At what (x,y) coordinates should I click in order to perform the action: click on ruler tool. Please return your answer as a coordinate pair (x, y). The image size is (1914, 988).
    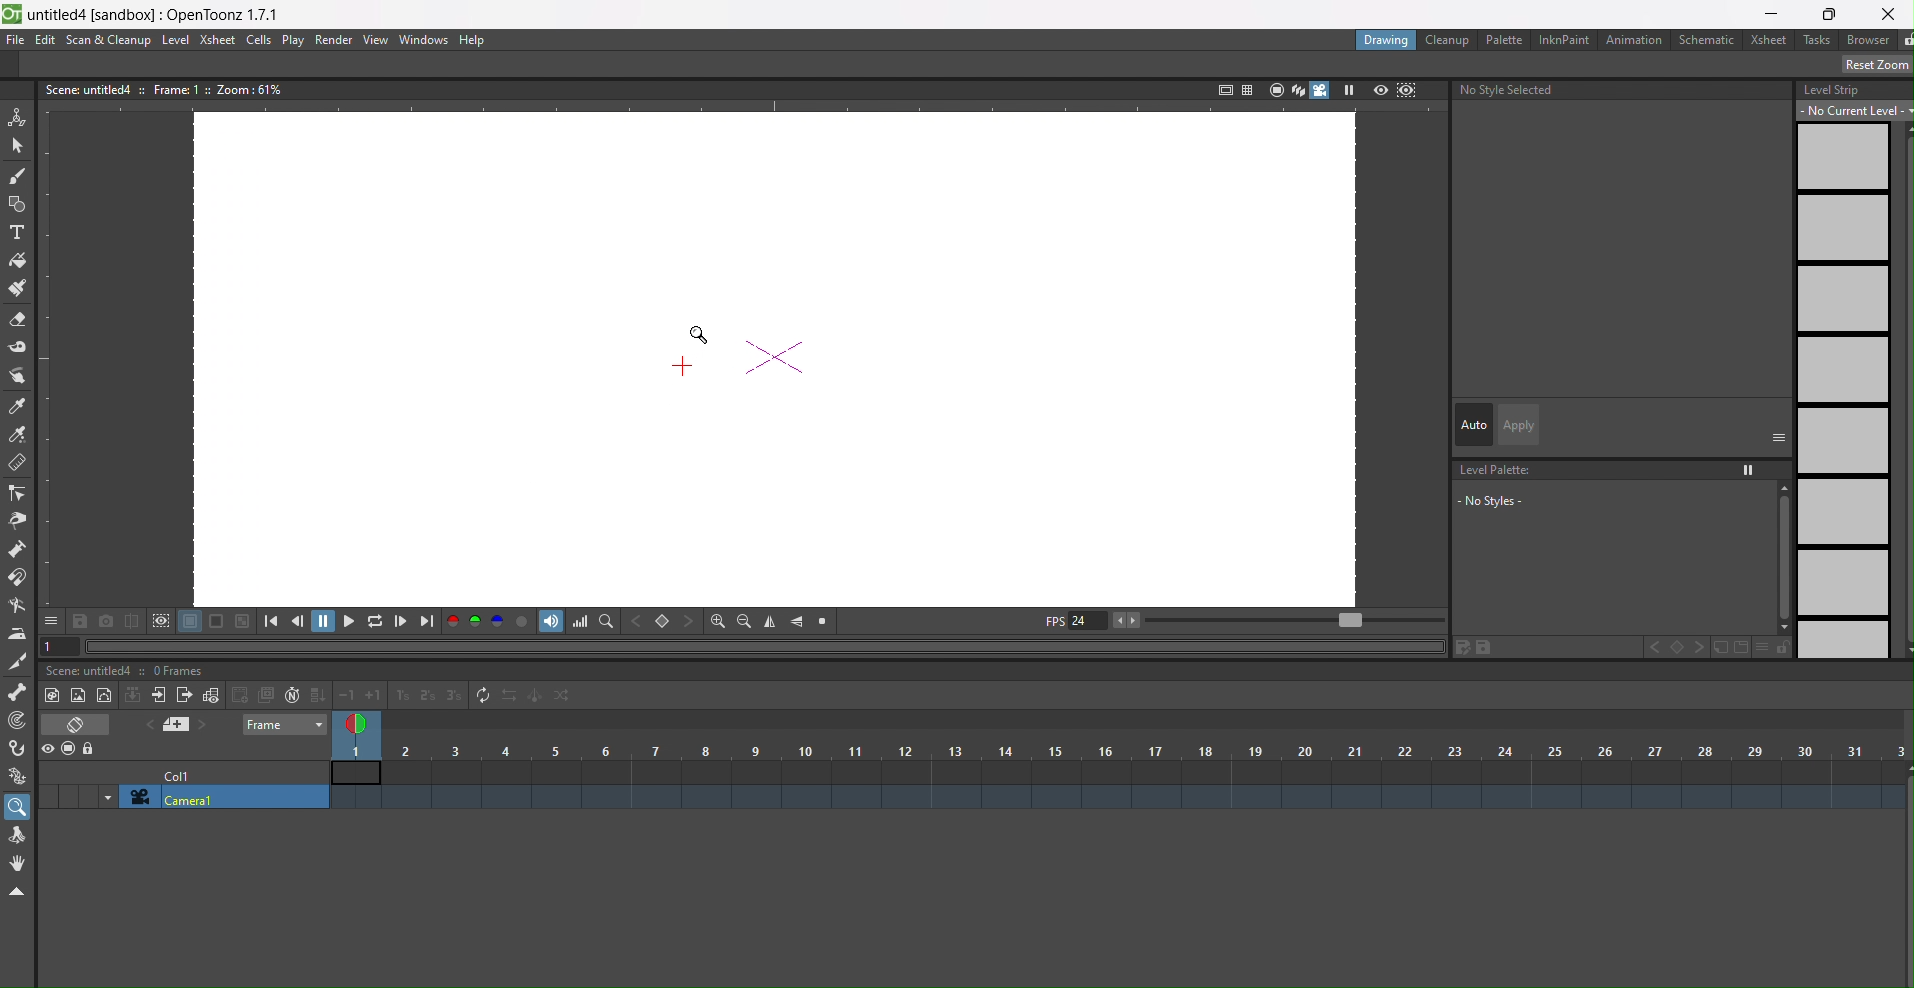
    Looking at the image, I should click on (18, 465).